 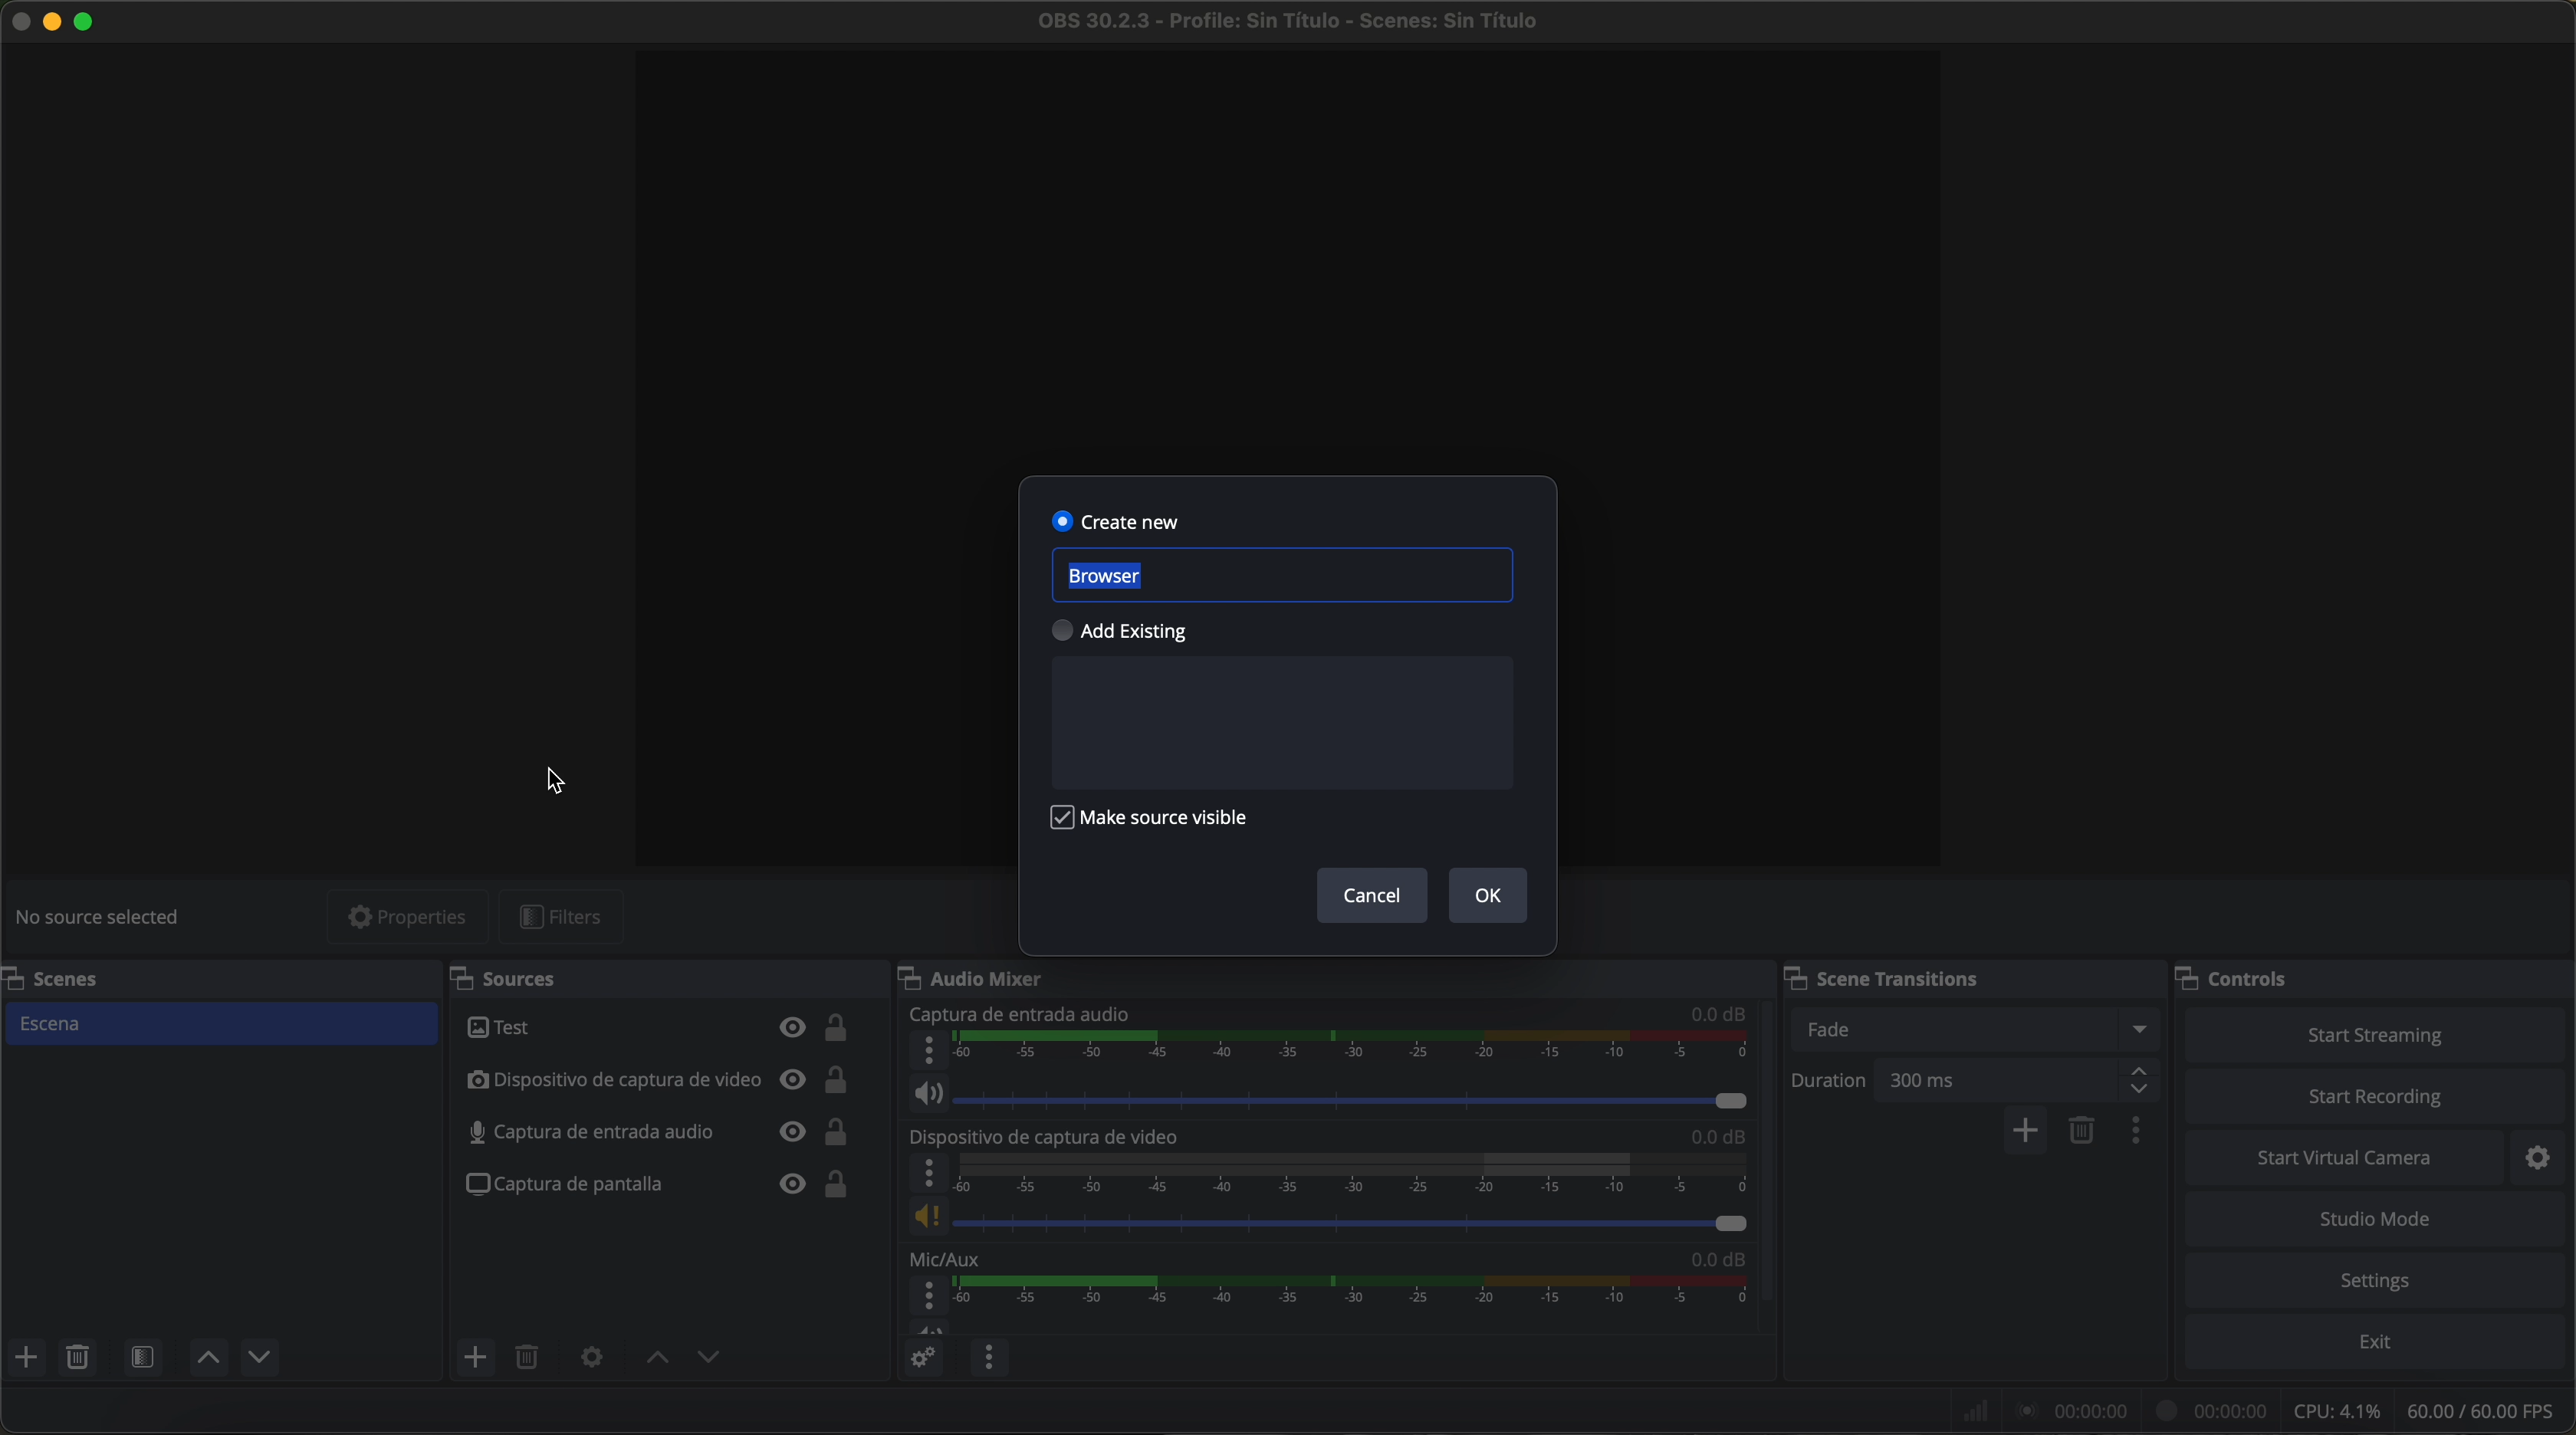 I want to click on more options, so click(x=927, y=1297).